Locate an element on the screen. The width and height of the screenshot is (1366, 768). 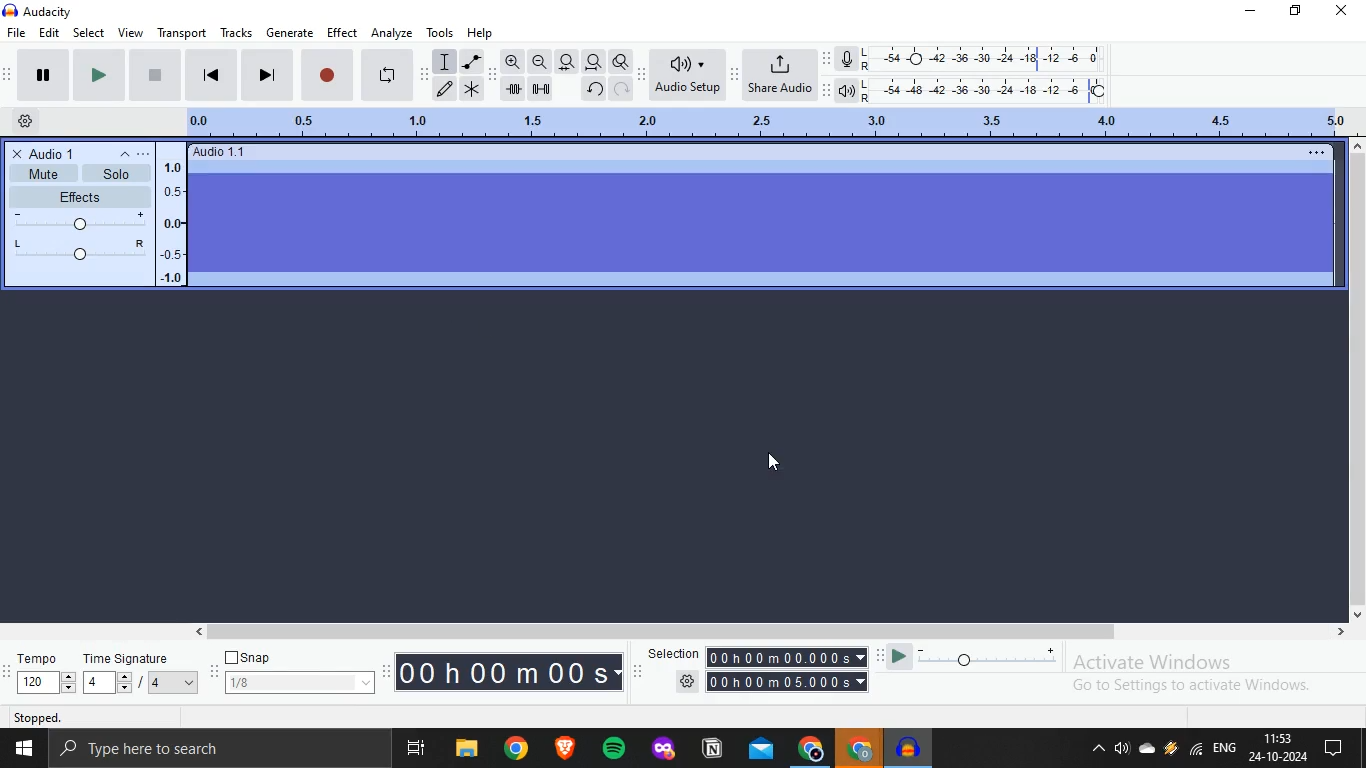
Forward is located at coordinates (97, 75).